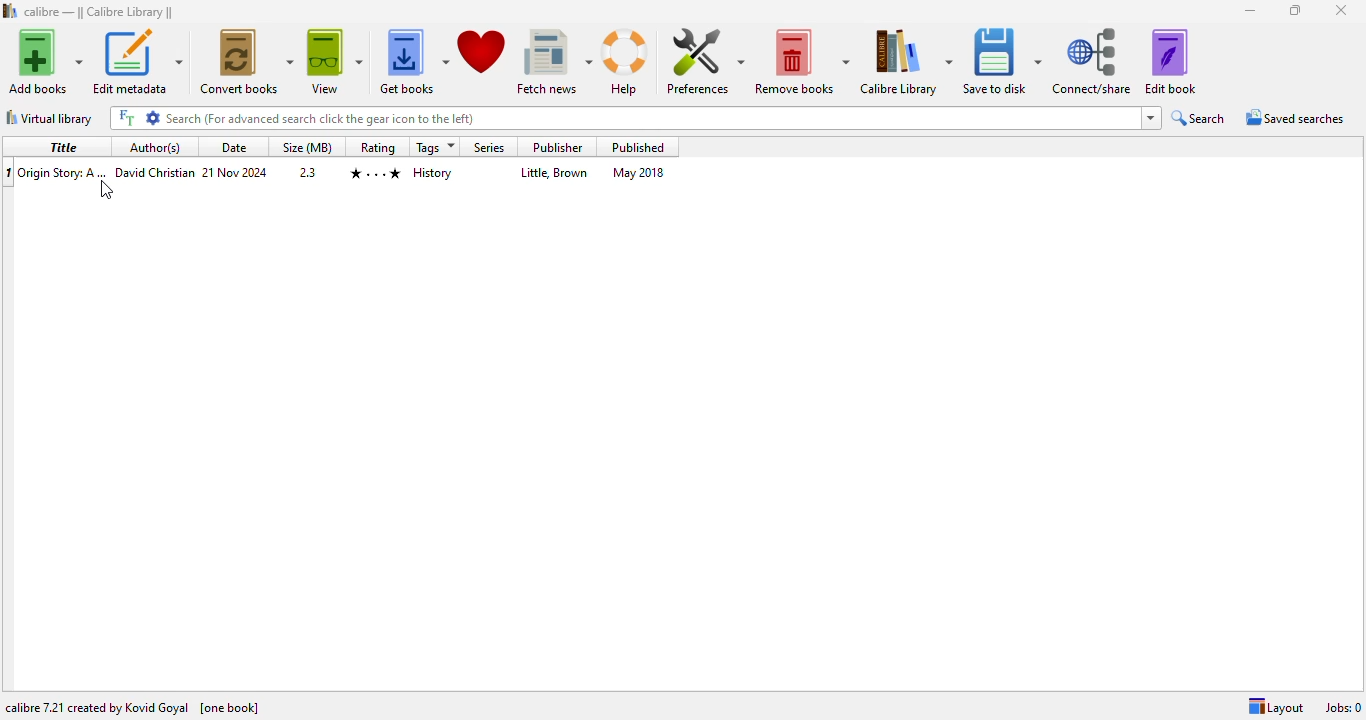 This screenshot has height=720, width=1366. I want to click on convert books, so click(245, 61).